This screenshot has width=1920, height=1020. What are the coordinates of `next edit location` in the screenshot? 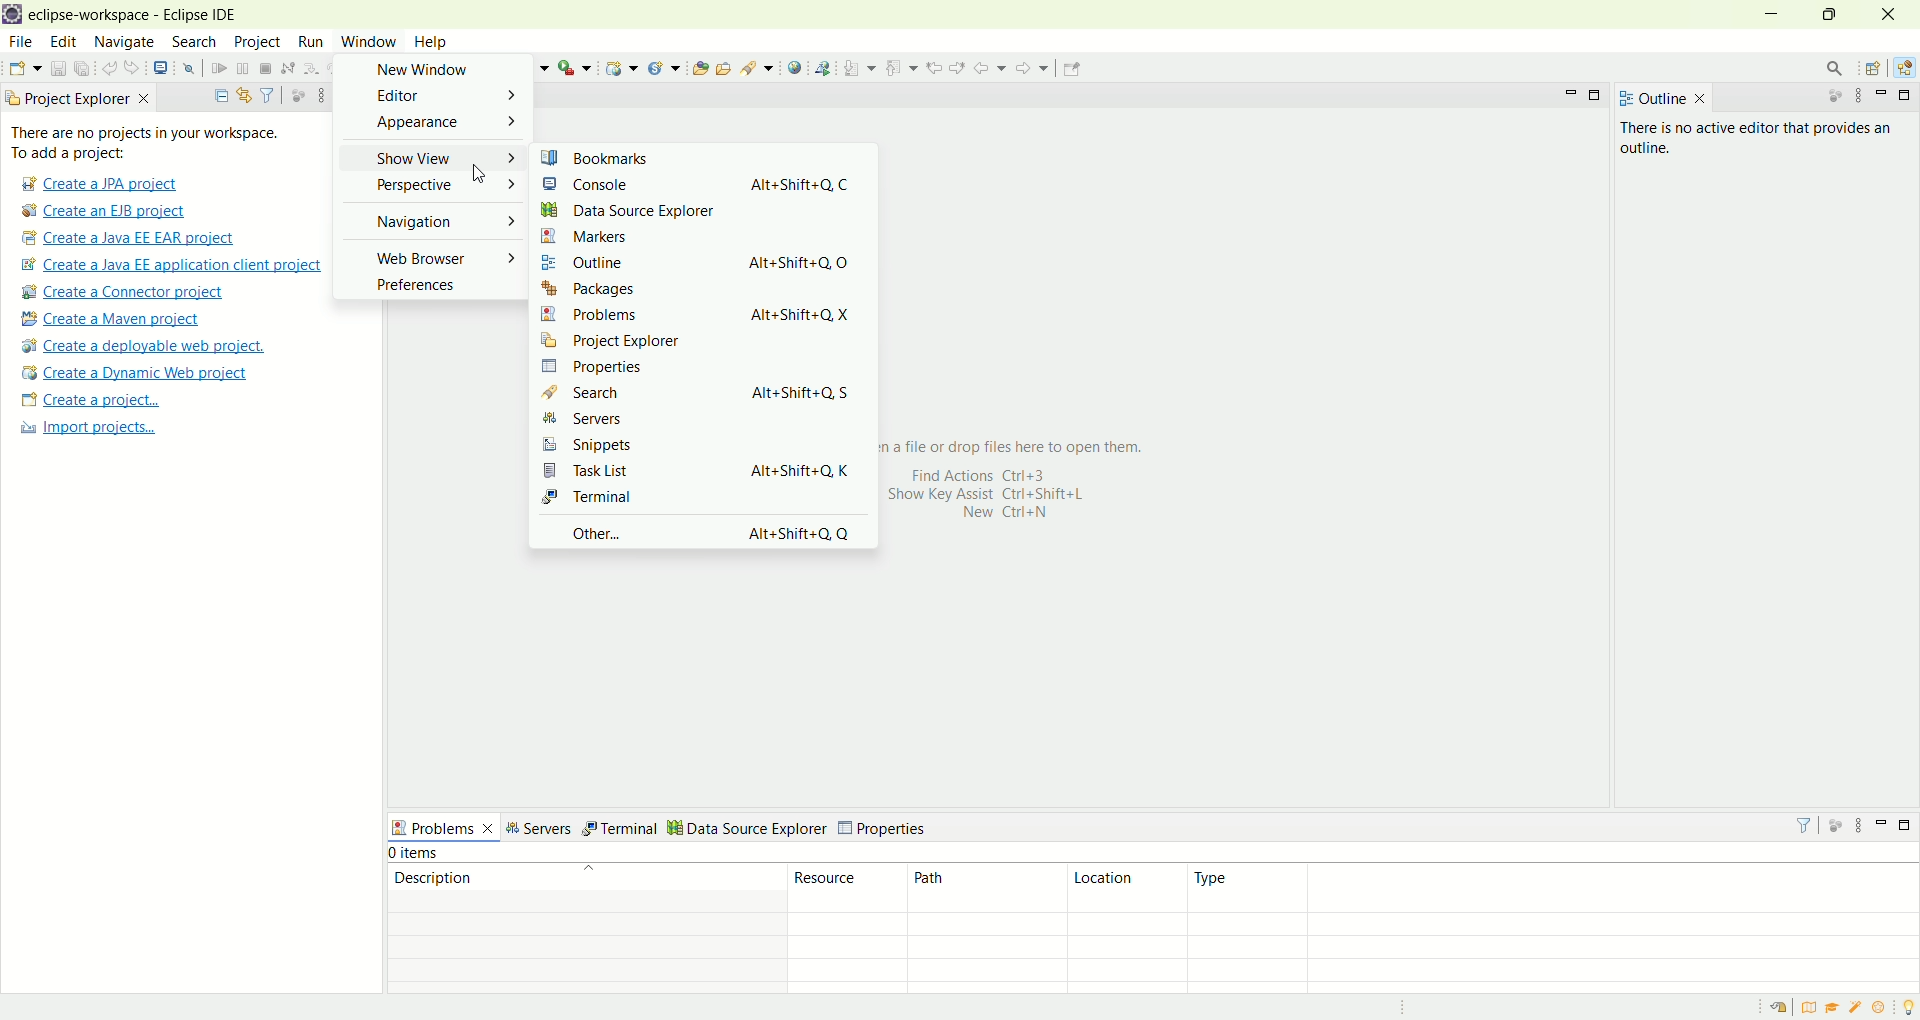 It's located at (958, 66).